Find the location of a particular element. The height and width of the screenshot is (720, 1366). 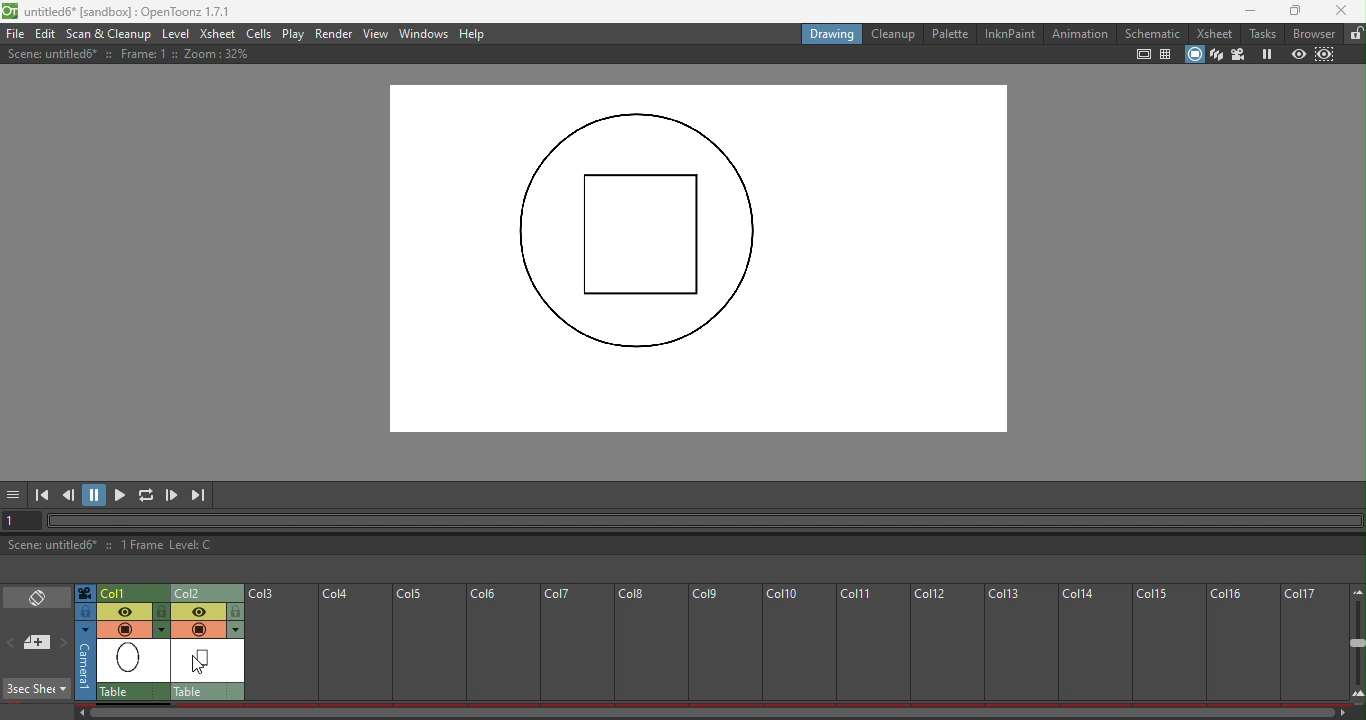

Table is located at coordinates (133, 692).